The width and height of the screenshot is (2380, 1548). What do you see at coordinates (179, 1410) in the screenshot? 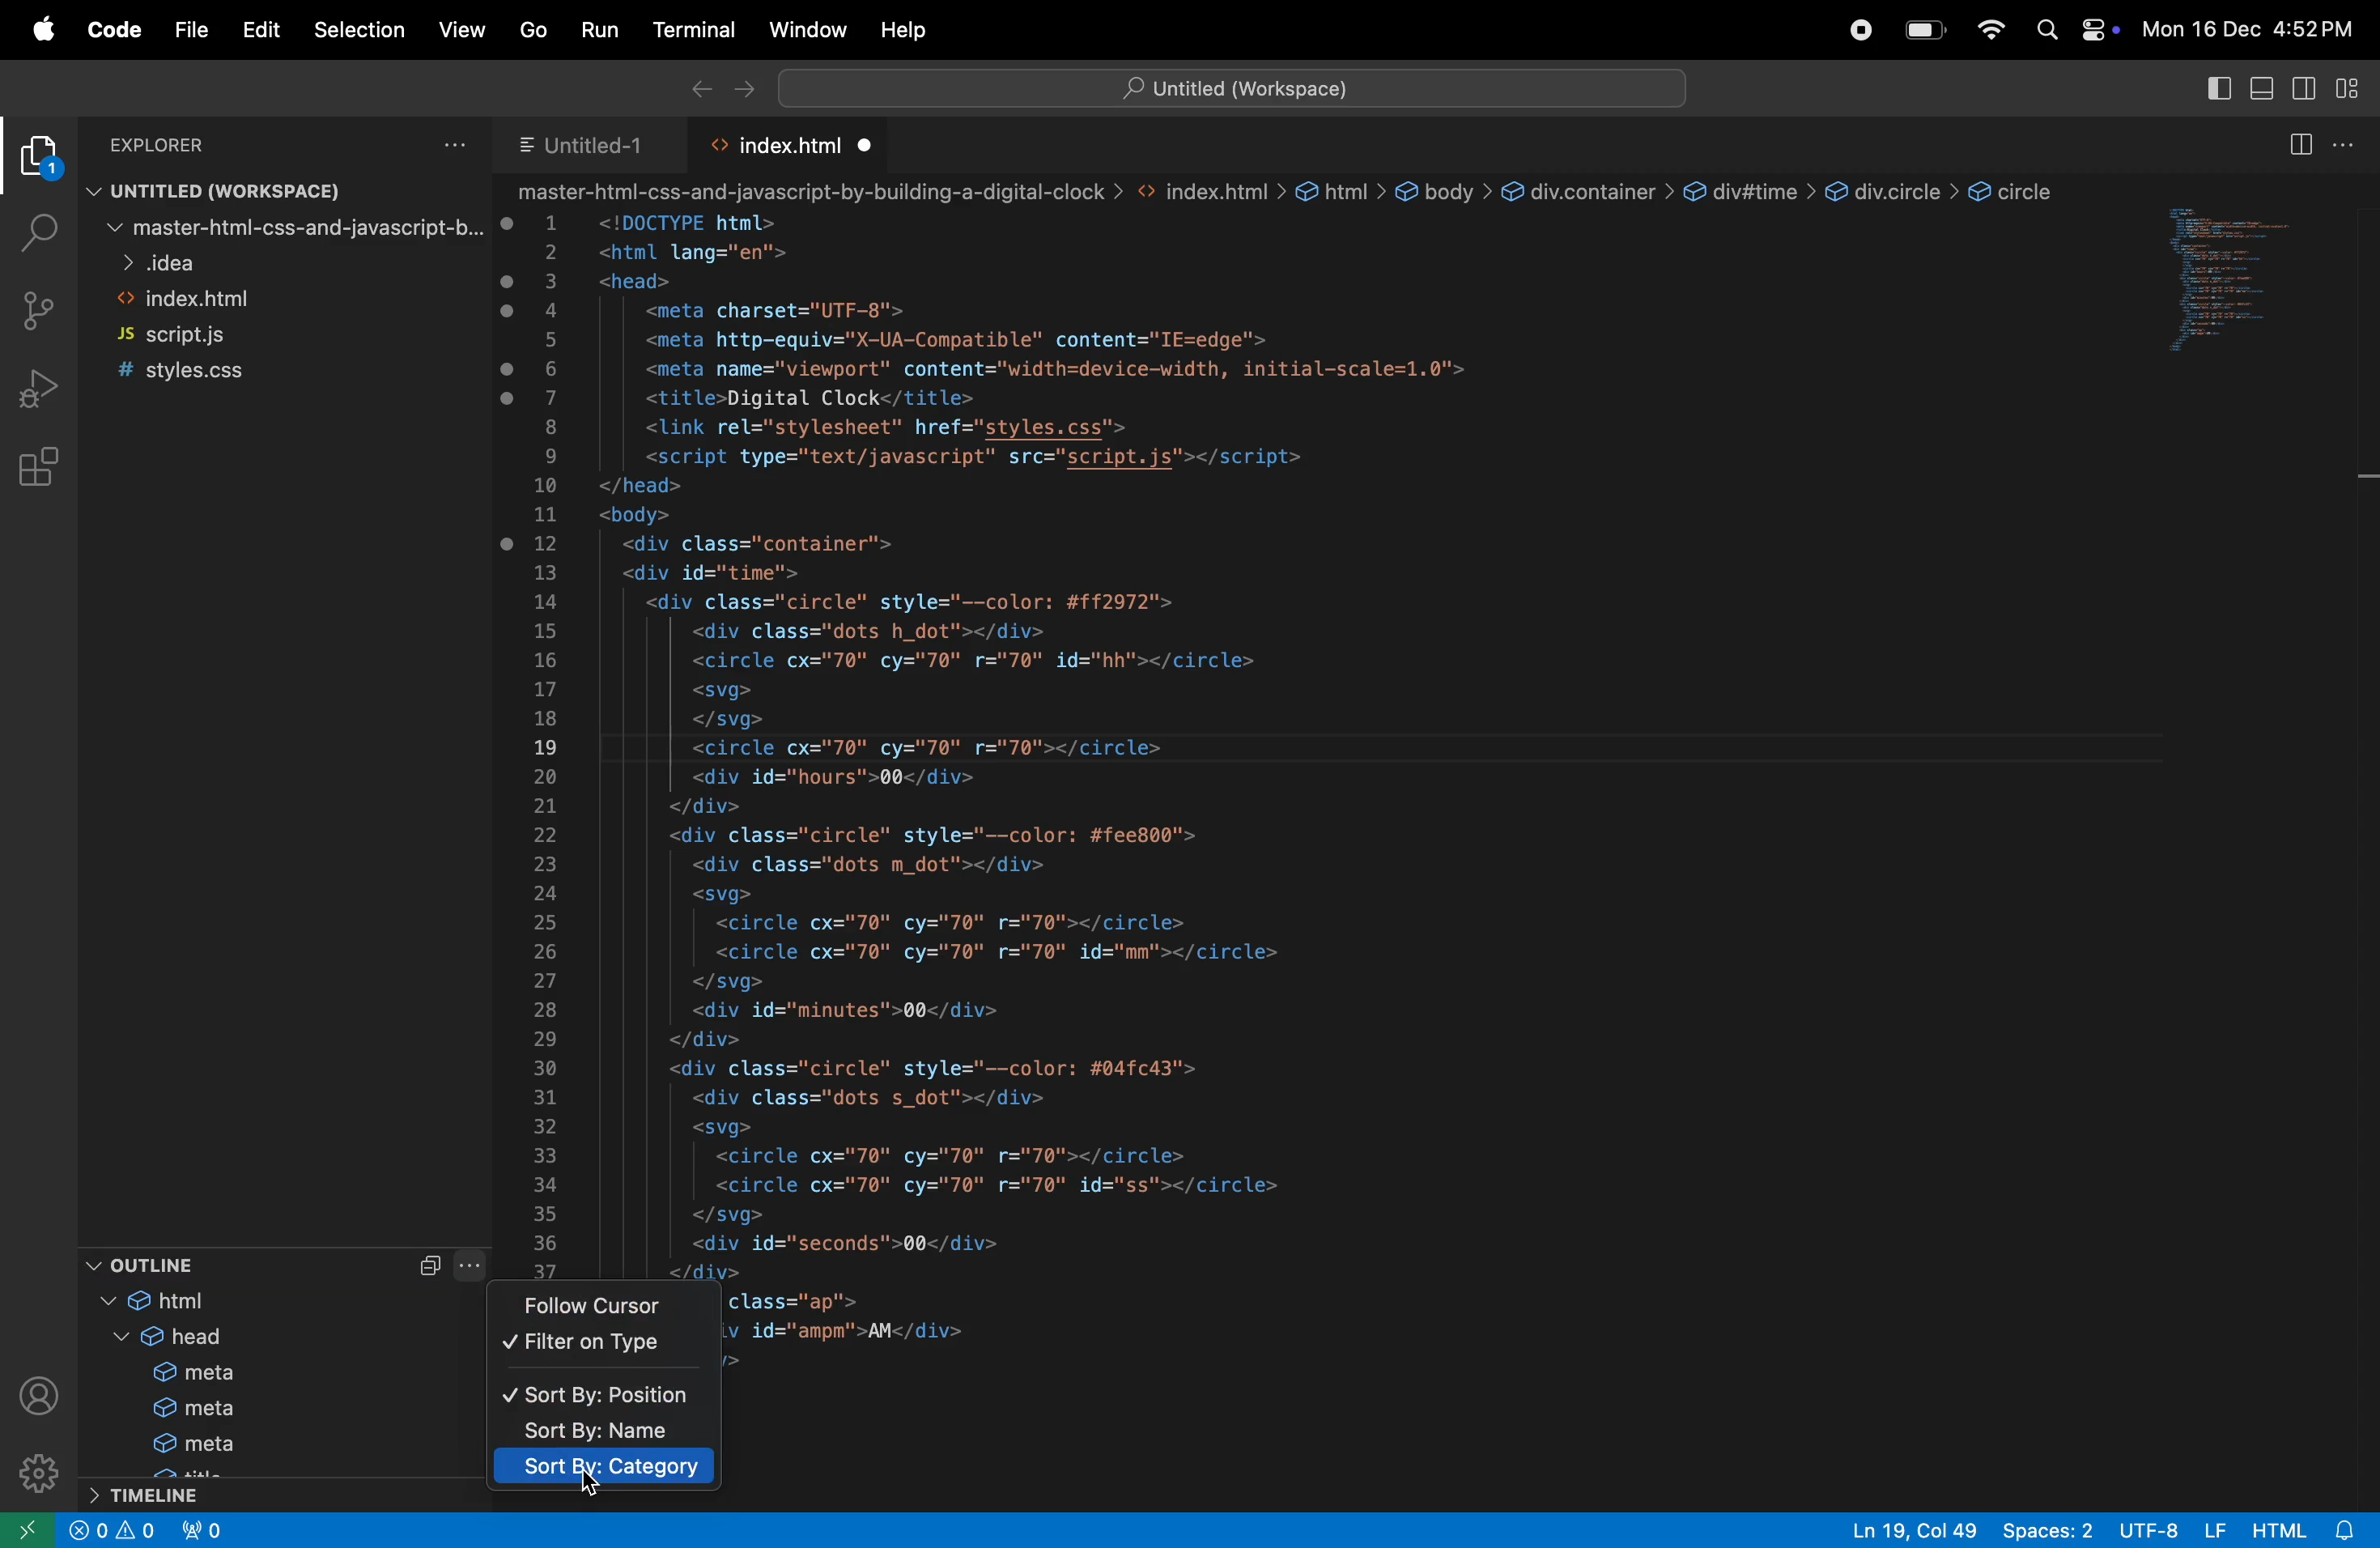
I see `meta` at bounding box center [179, 1410].